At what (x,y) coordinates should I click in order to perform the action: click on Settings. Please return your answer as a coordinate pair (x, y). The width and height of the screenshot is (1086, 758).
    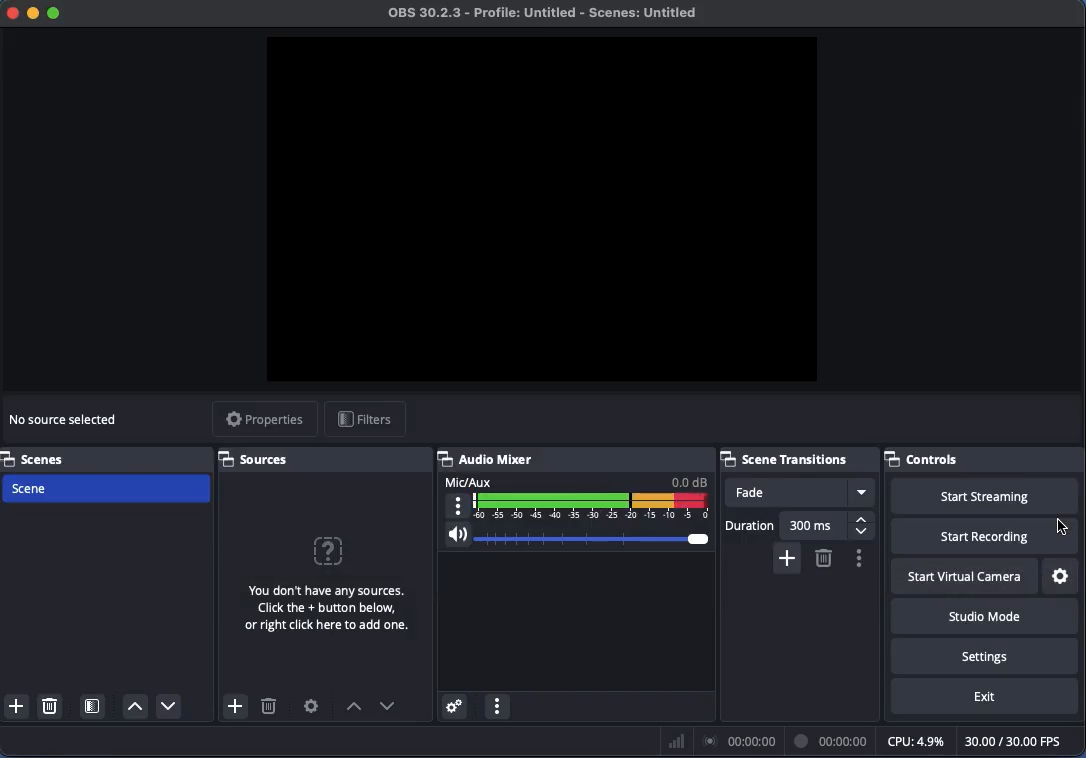
    Looking at the image, I should click on (1062, 577).